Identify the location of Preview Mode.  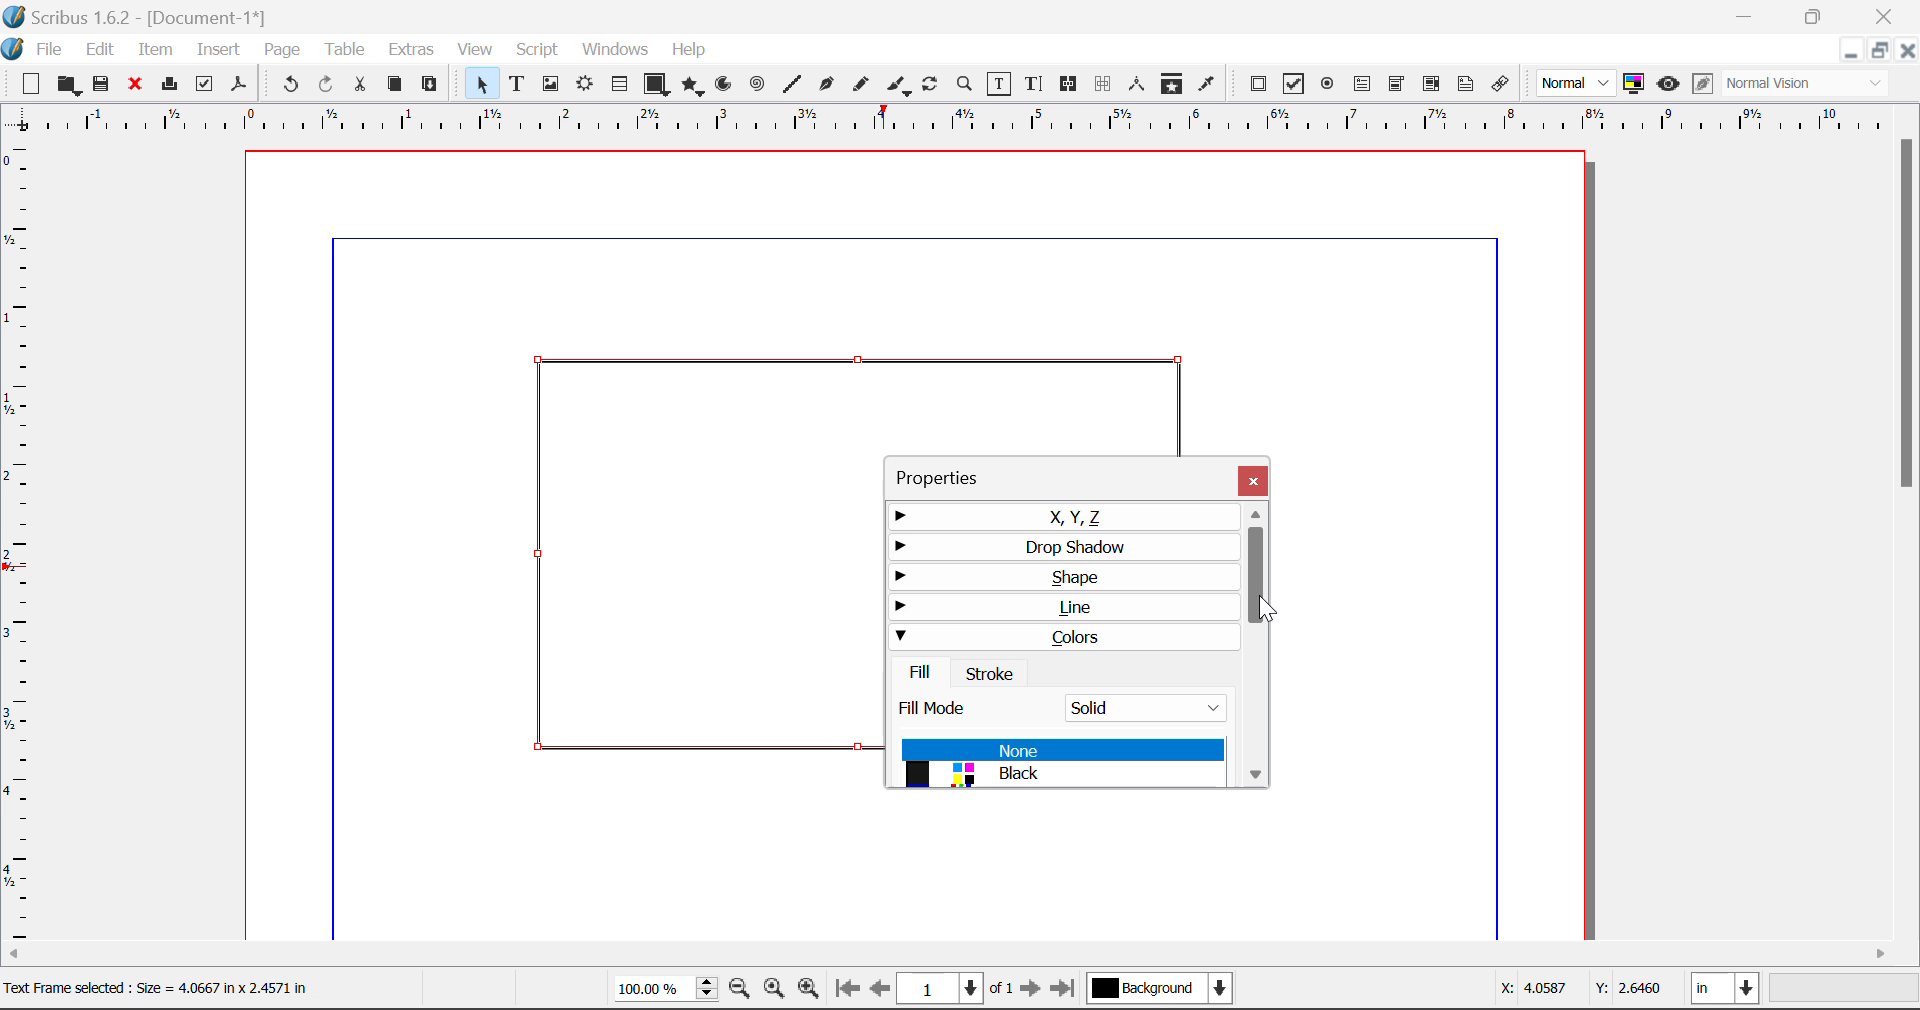
(1668, 84).